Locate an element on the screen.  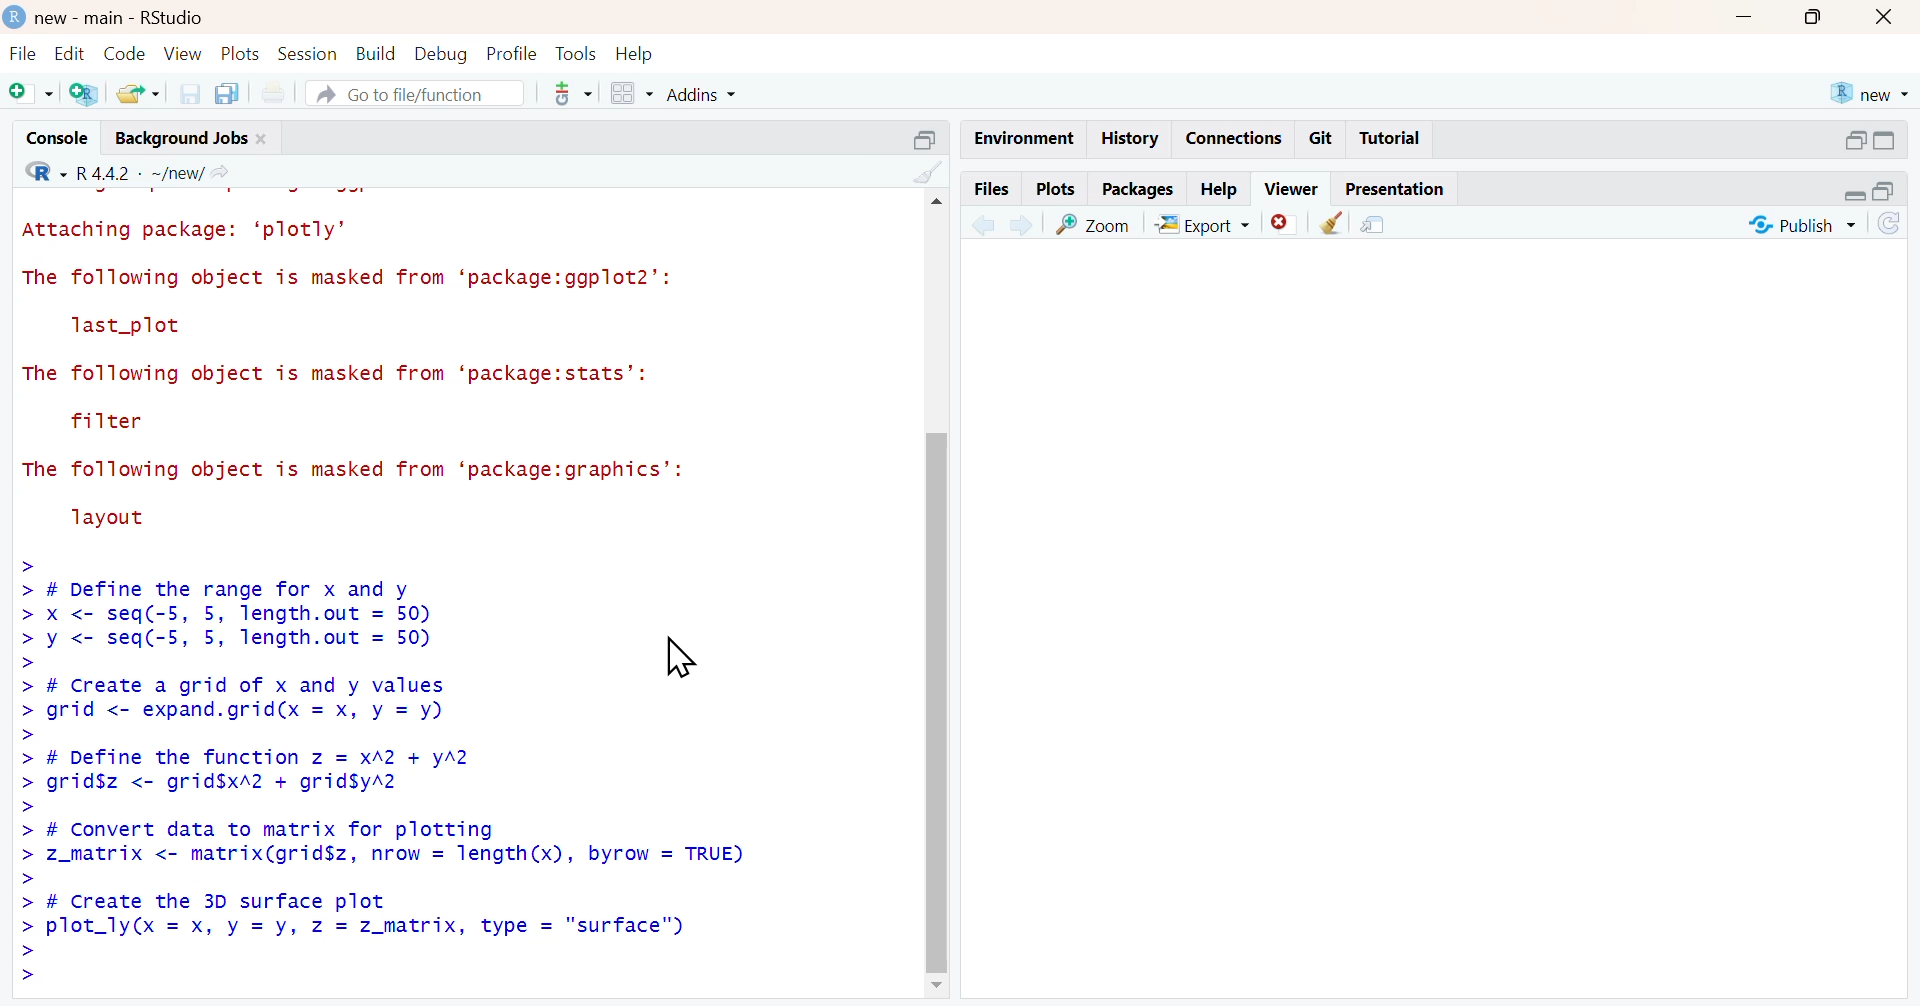
select language is located at coordinates (36, 170).